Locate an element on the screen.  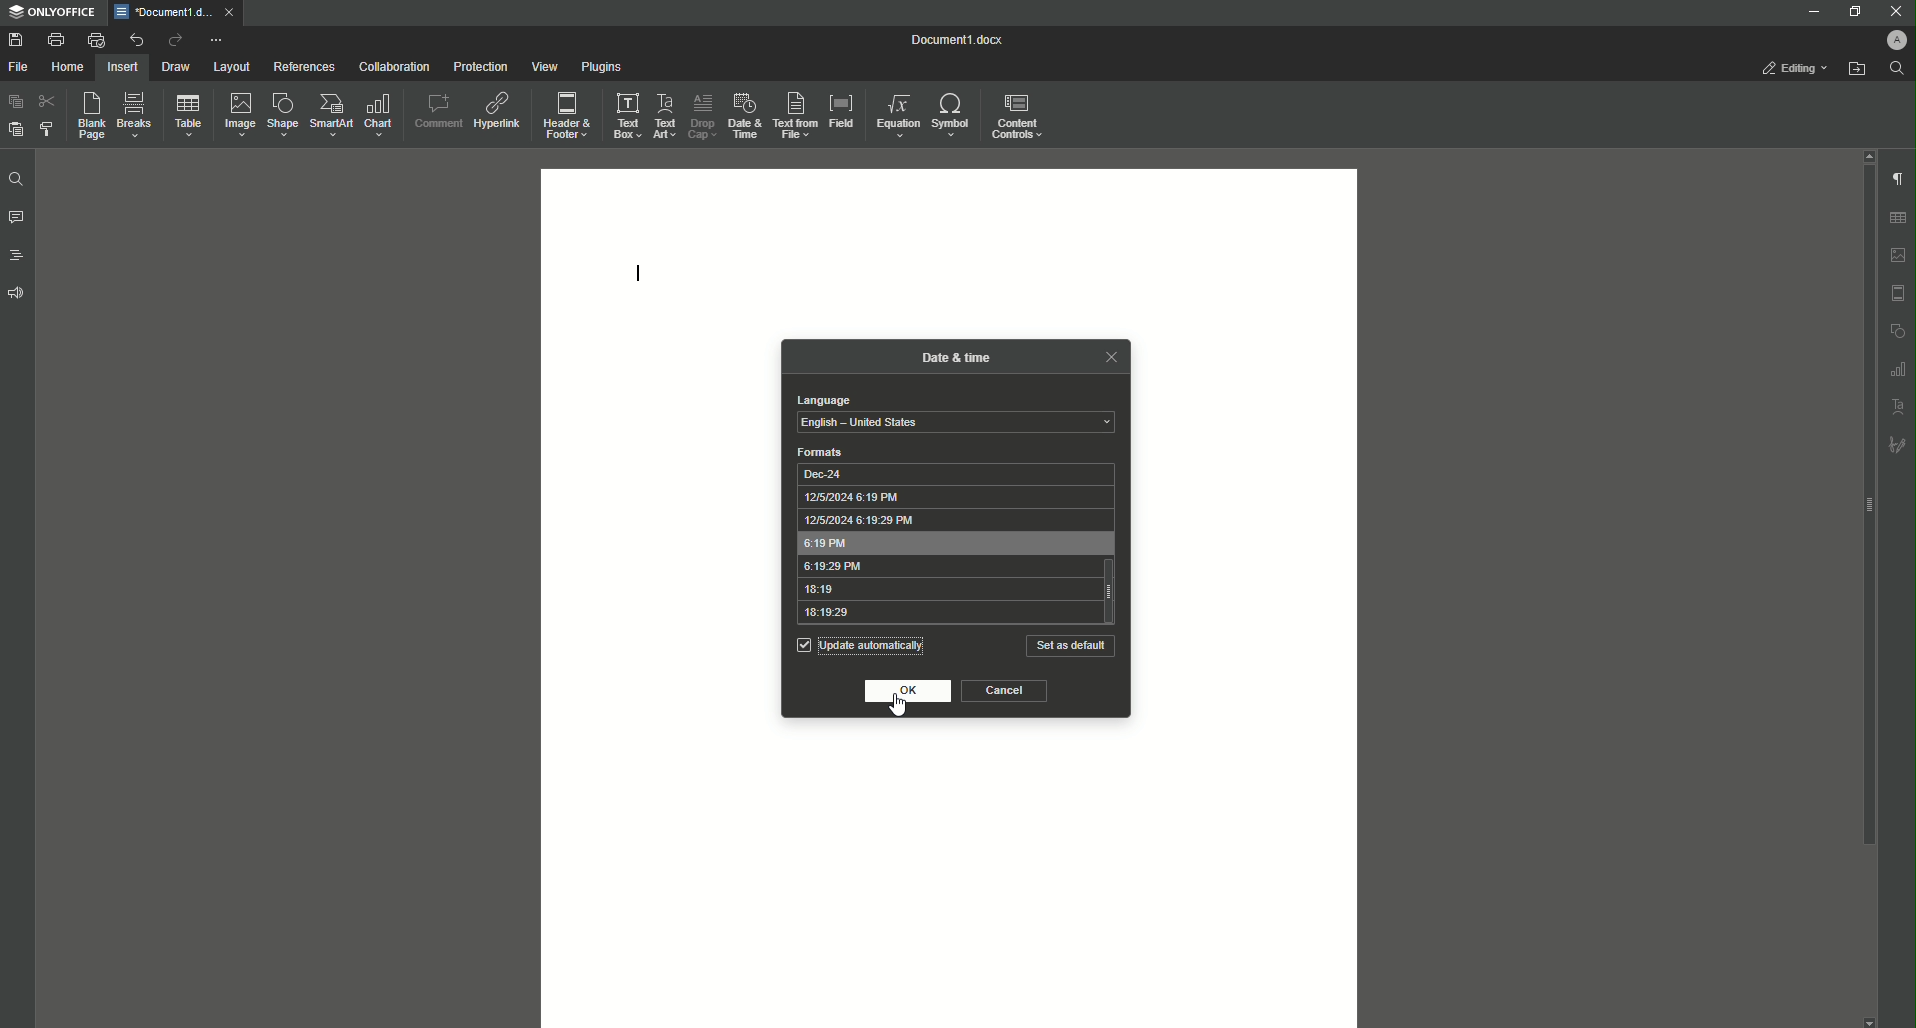
Open from file is located at coordinates (1856, 68).